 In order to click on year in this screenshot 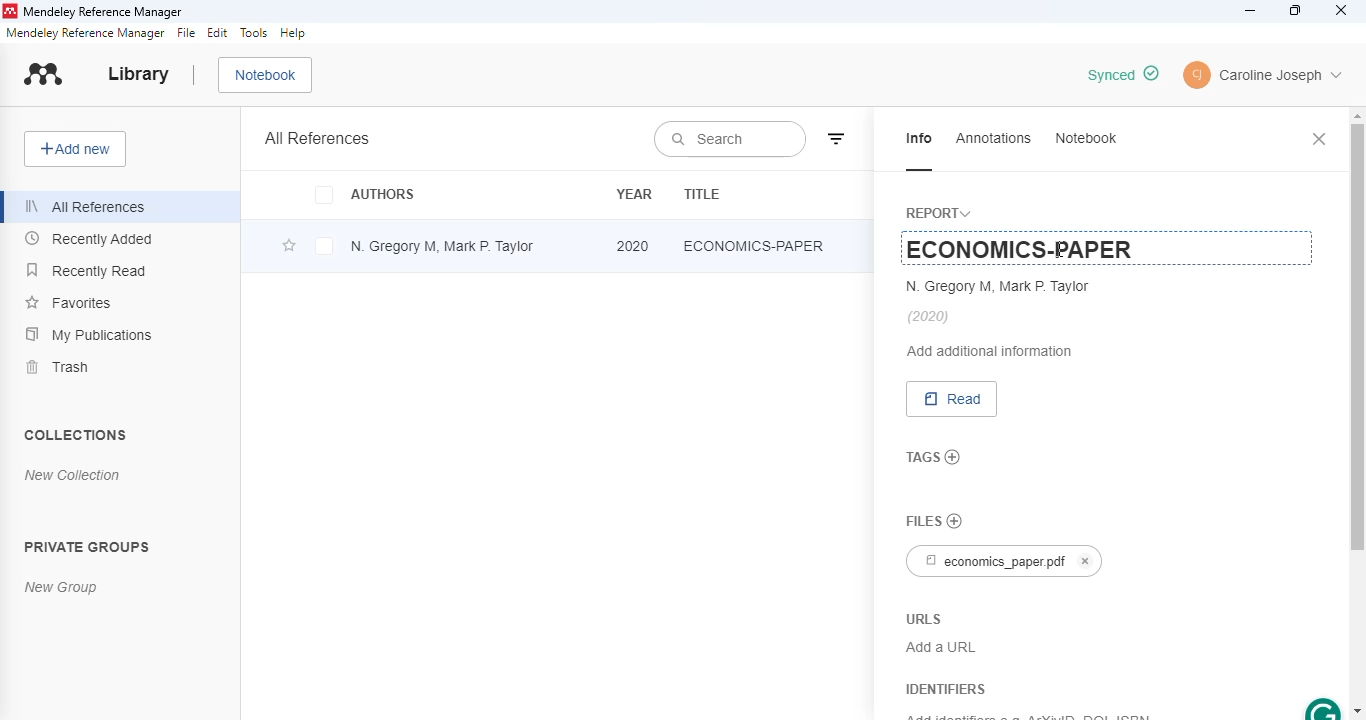, I will do `click(634, 193)`.